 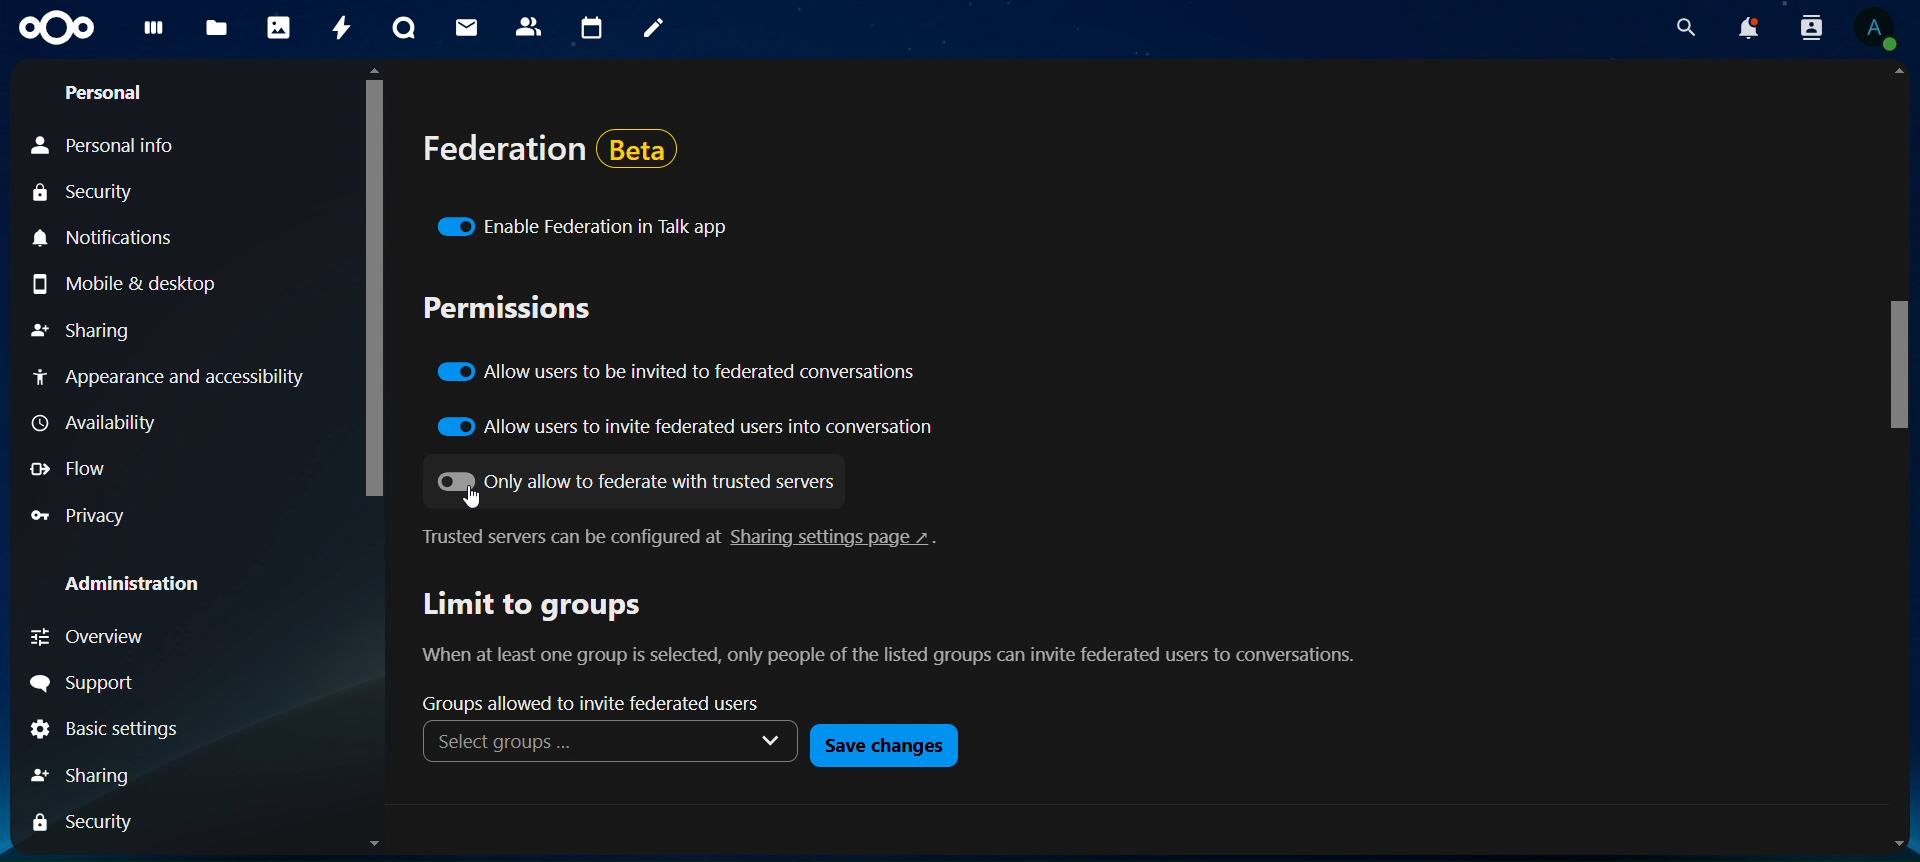 I want to click on text, so click(x=689, y=537).